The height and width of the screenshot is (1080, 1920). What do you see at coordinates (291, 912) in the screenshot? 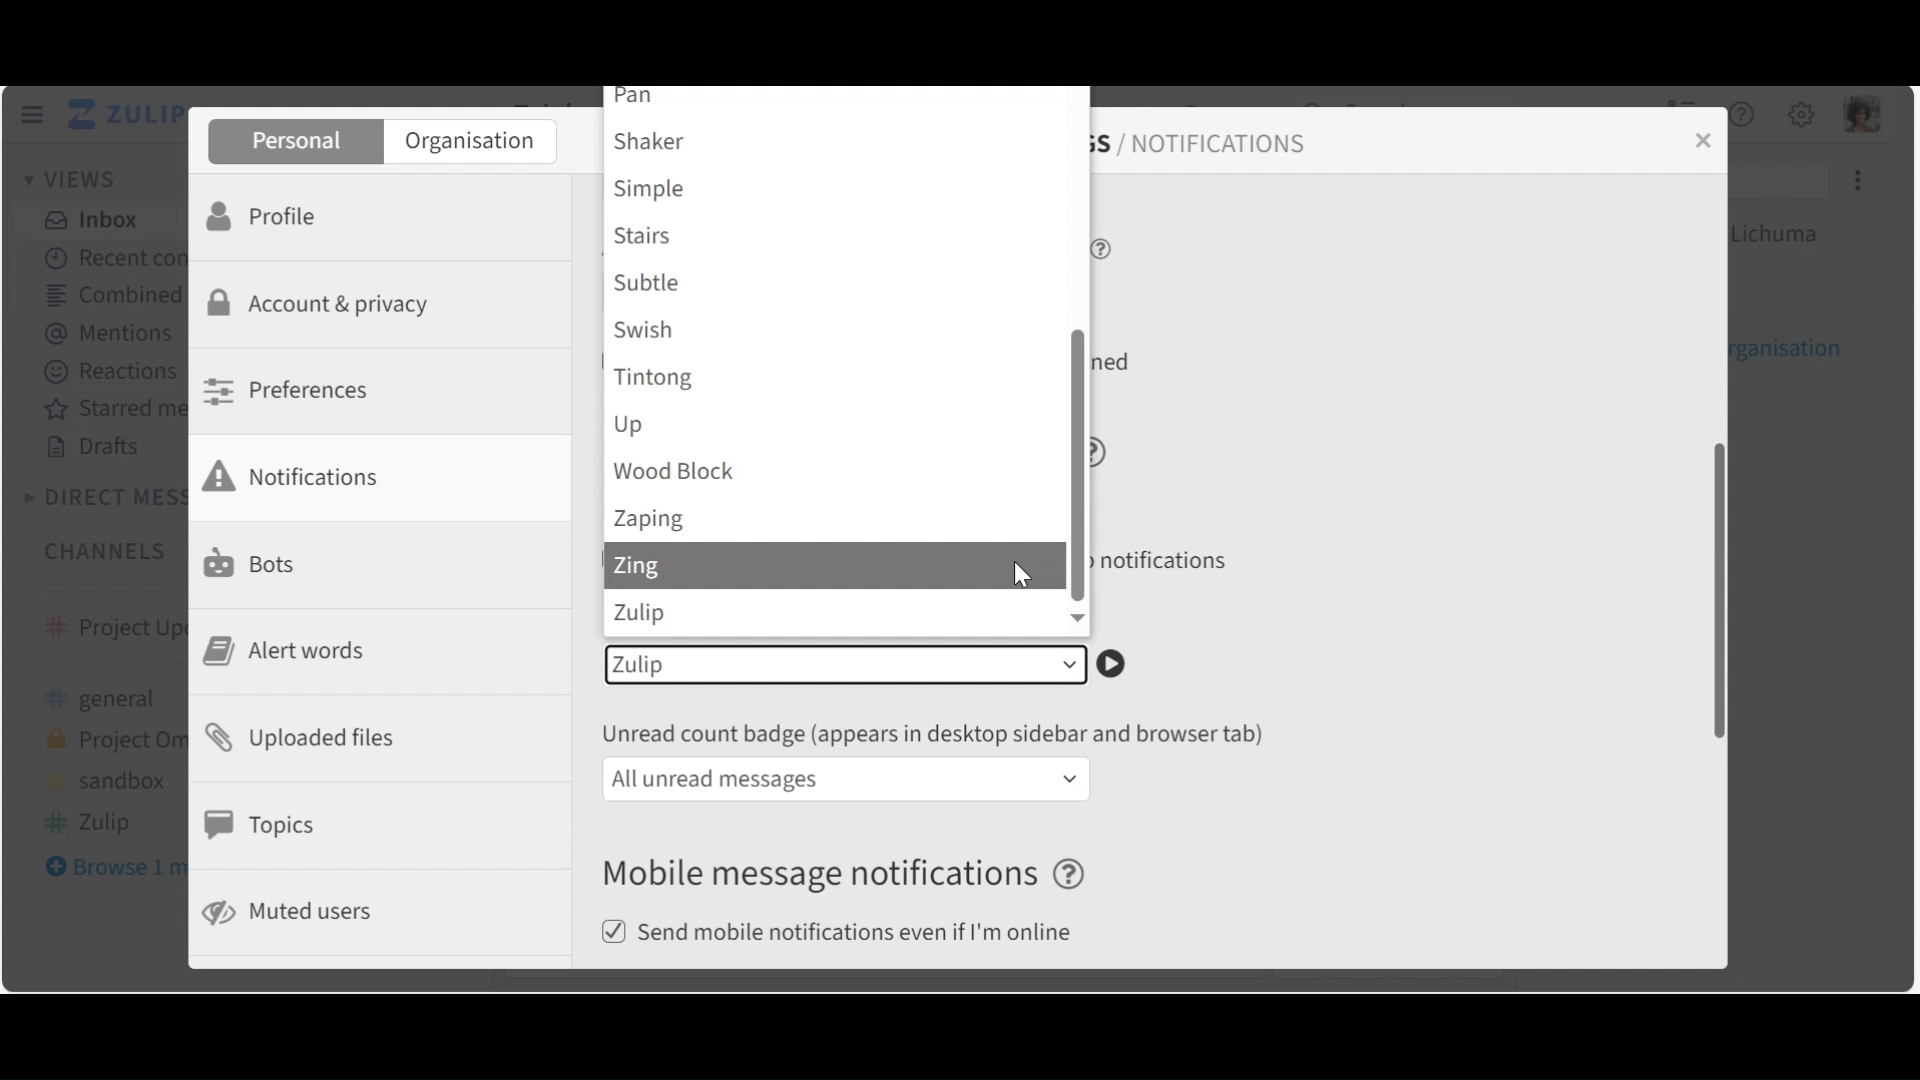
I see `Muted users` at bounding box center [291, 912].